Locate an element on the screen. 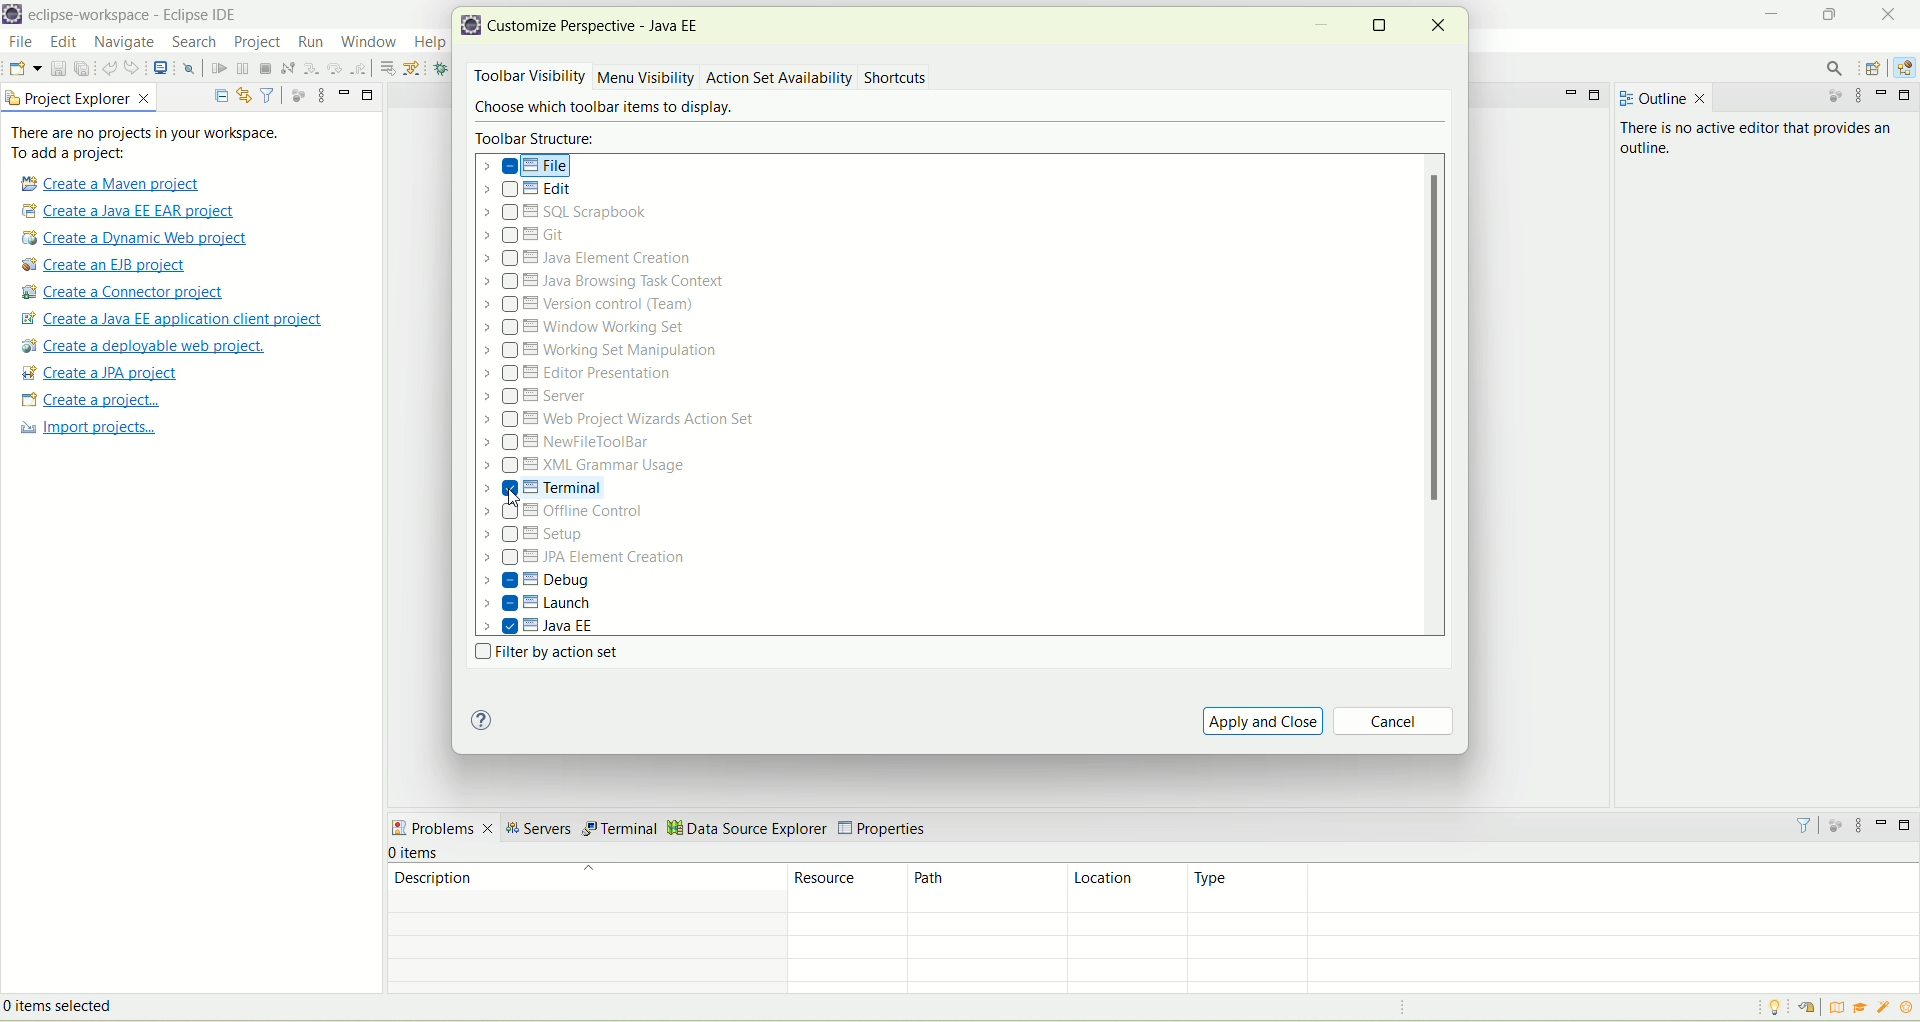  create a deployable web project is located at coordinates (141, 346).